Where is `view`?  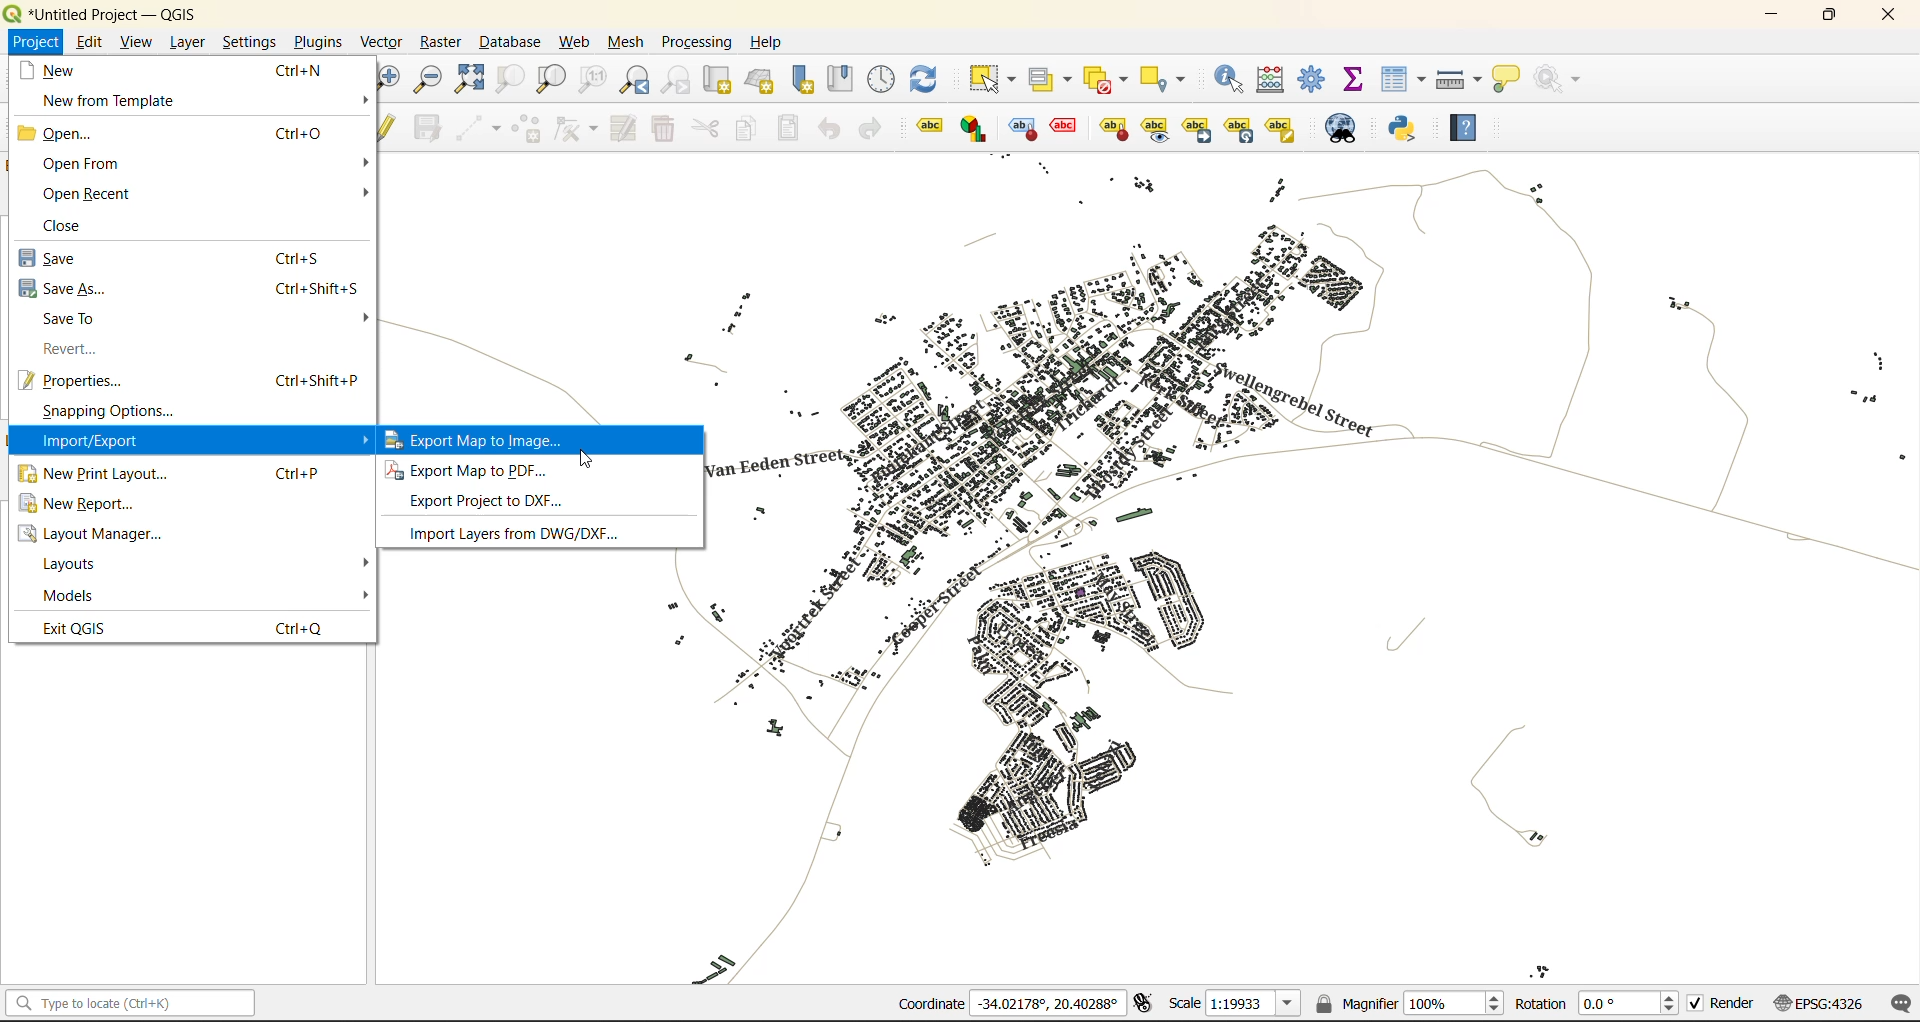
view is located at coordinates (132, 41).